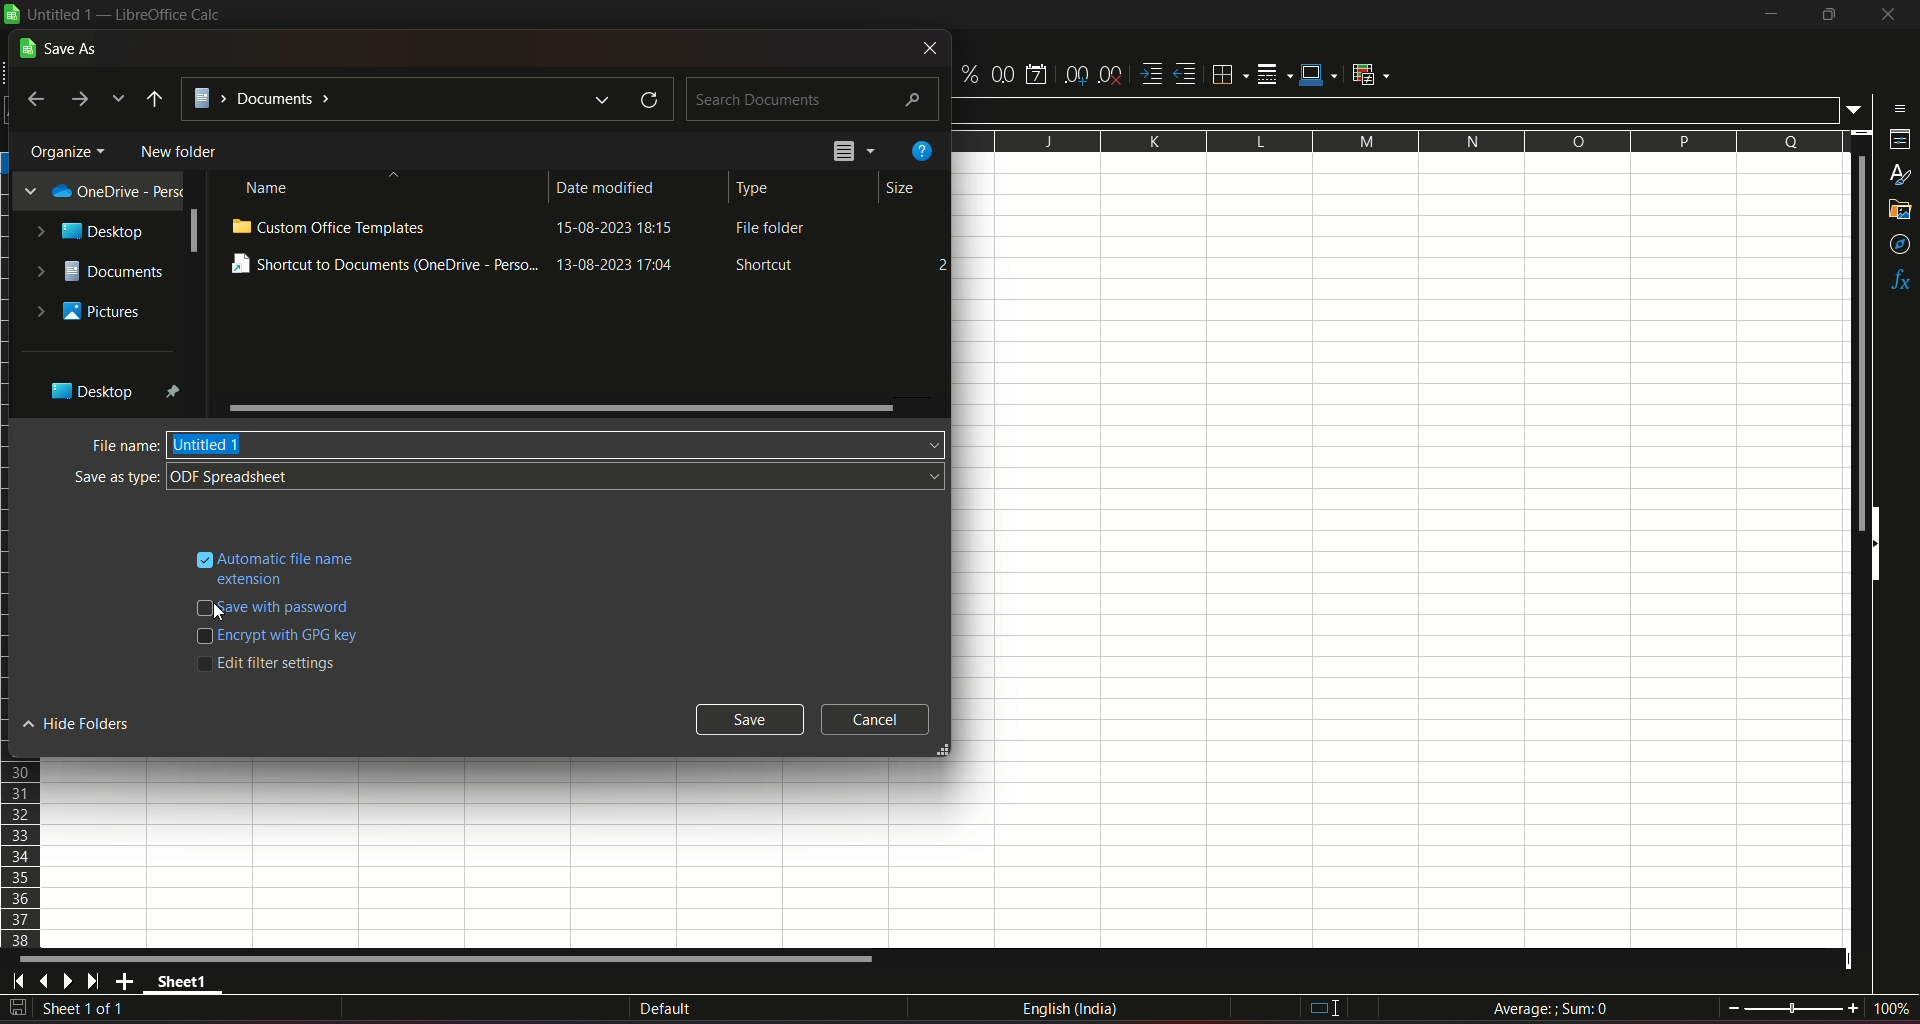 This screenshot has width=1920, height=1024. Describe the element at coordinates (36, 100) in the screenshot. I see `last` at that location.